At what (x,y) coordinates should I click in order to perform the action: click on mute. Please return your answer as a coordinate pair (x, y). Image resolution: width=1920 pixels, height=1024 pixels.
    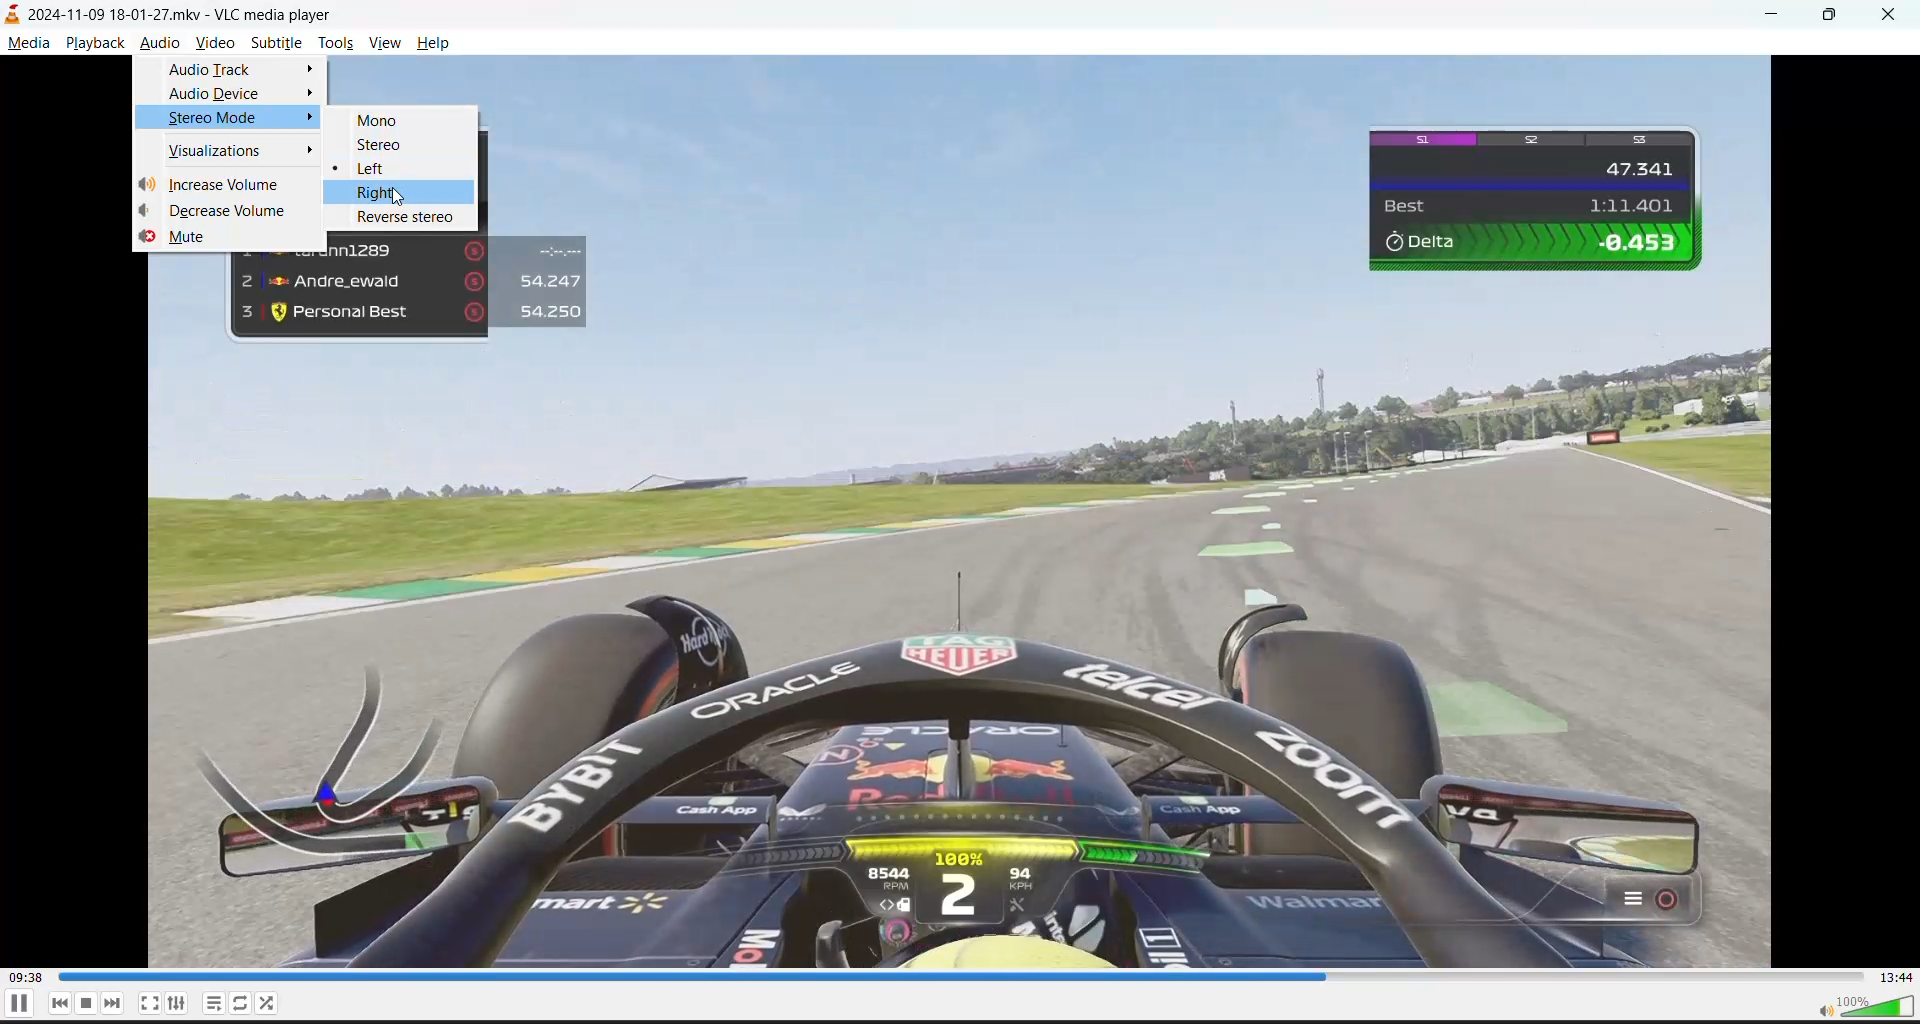
    Looking at the image, I should click on (191, 236).